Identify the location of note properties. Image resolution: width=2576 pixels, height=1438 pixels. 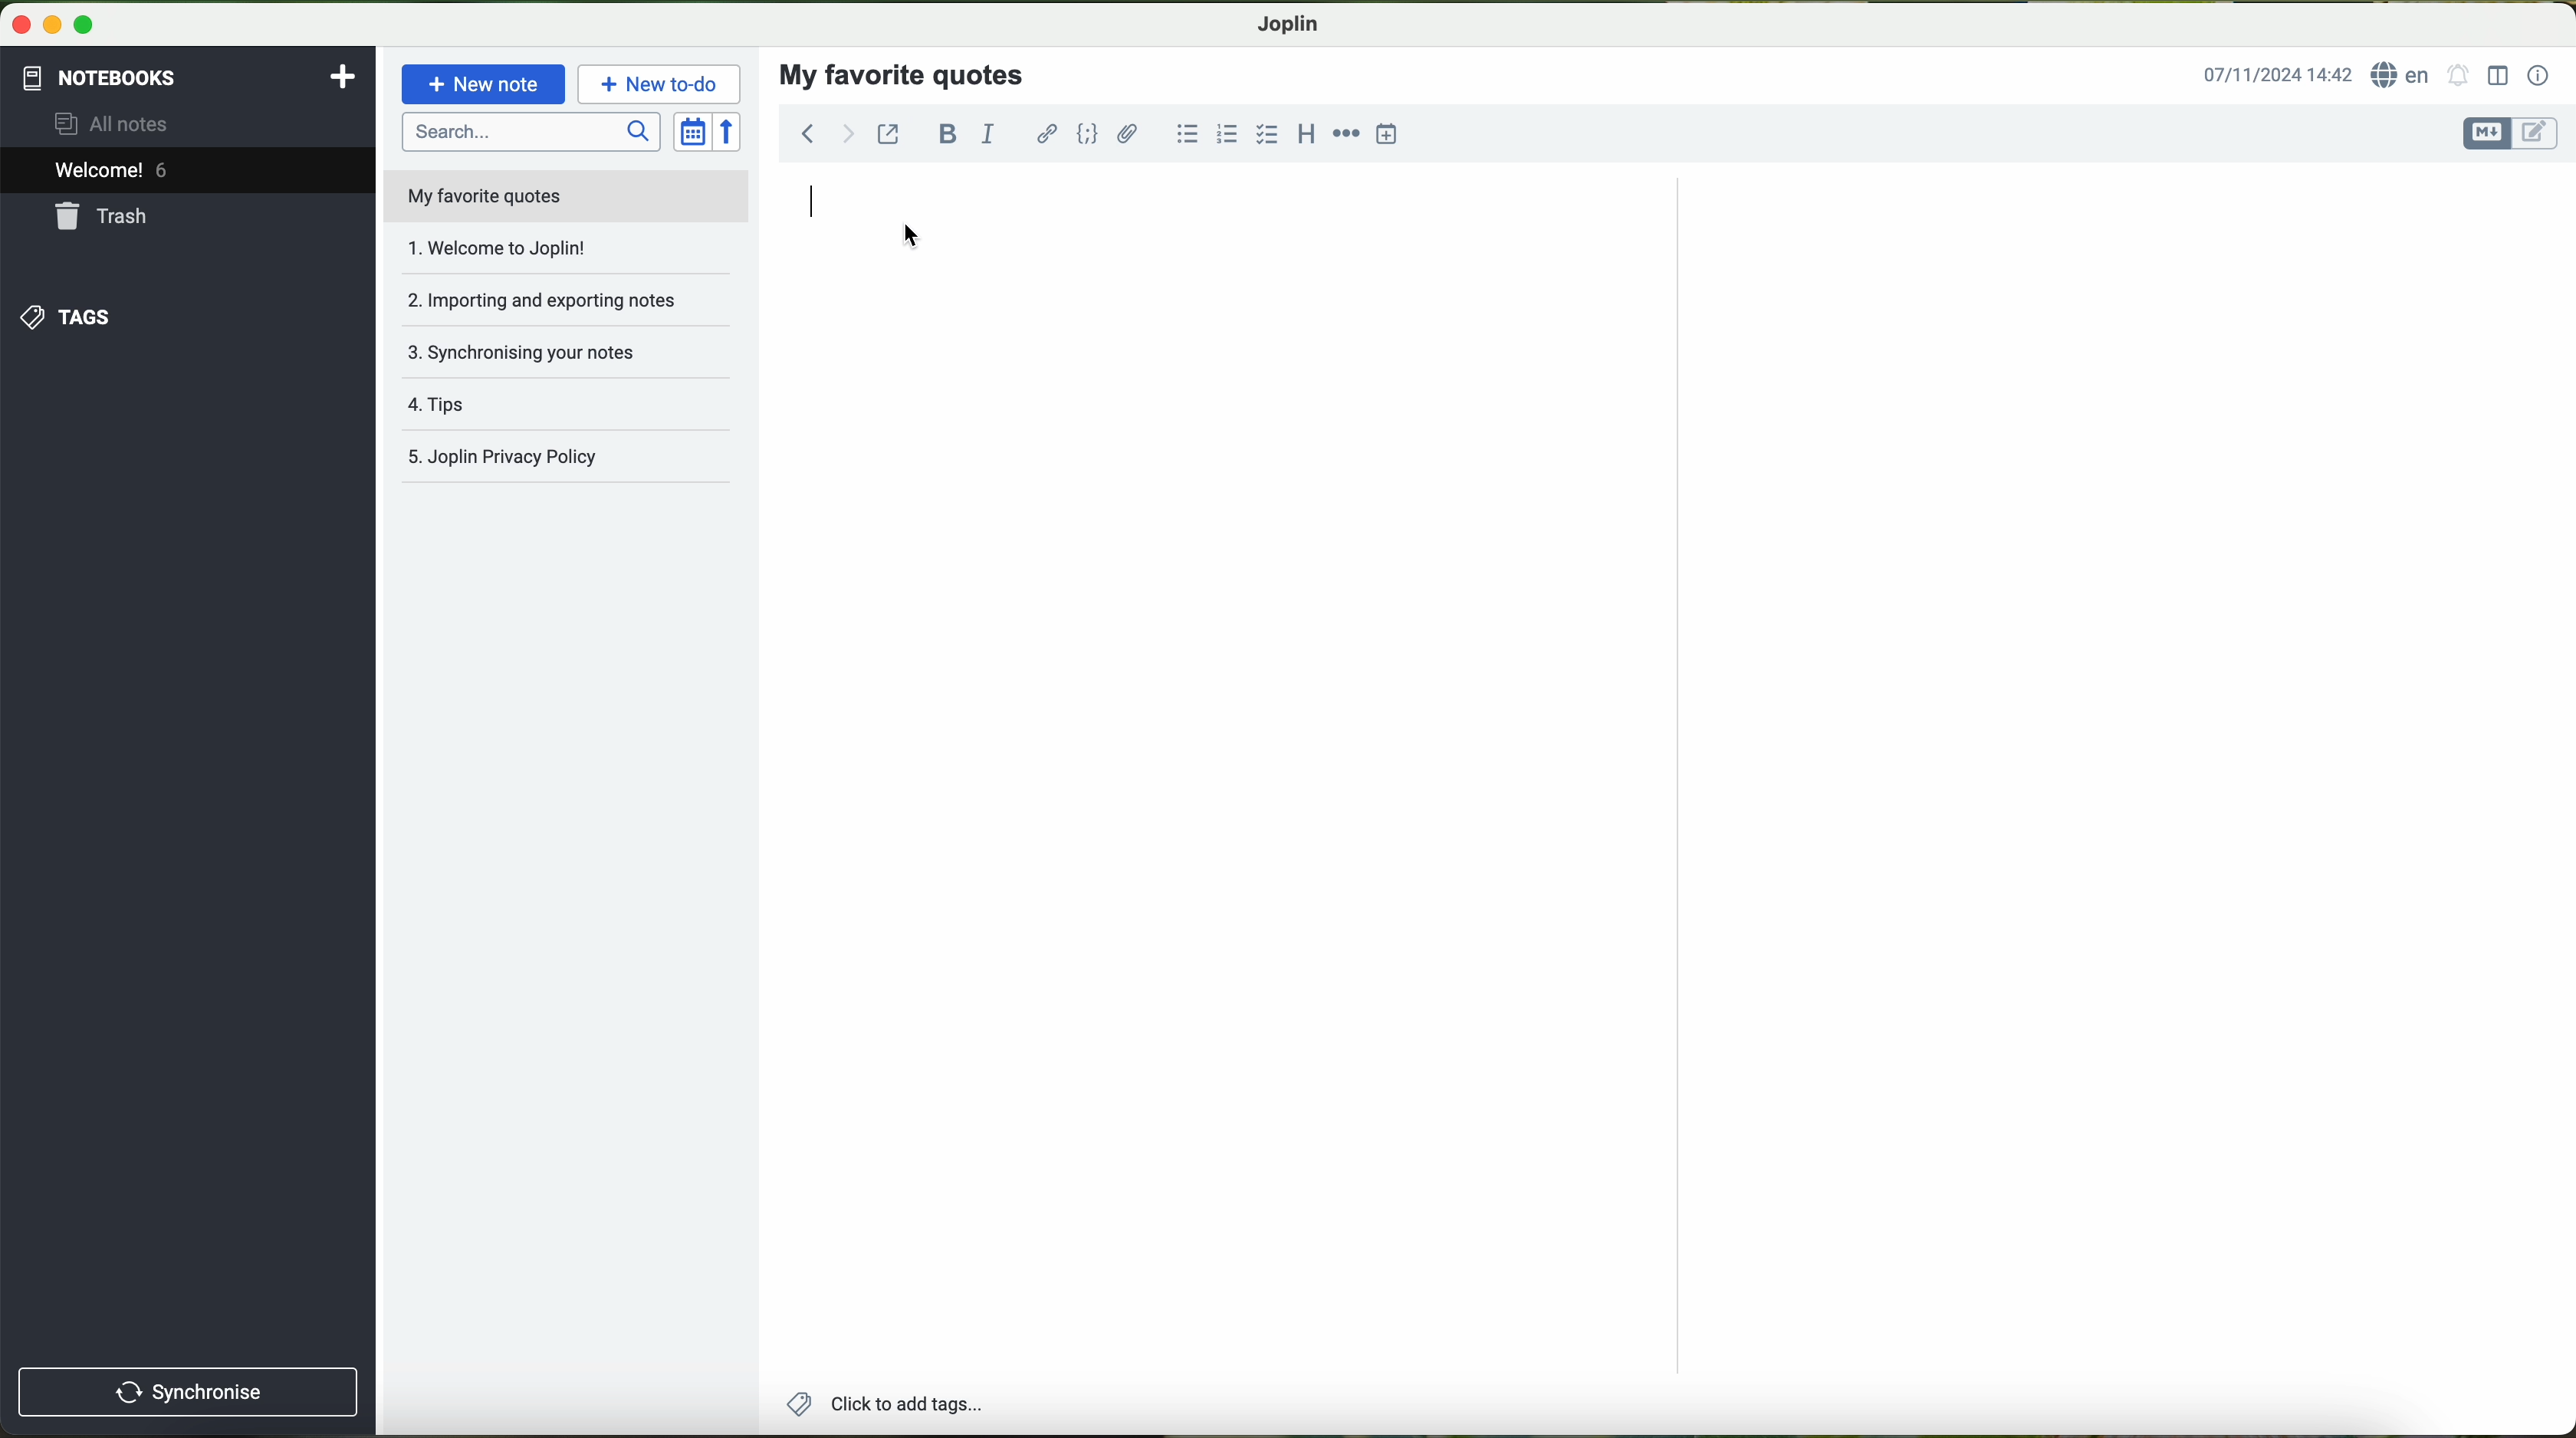
(2541, 75).